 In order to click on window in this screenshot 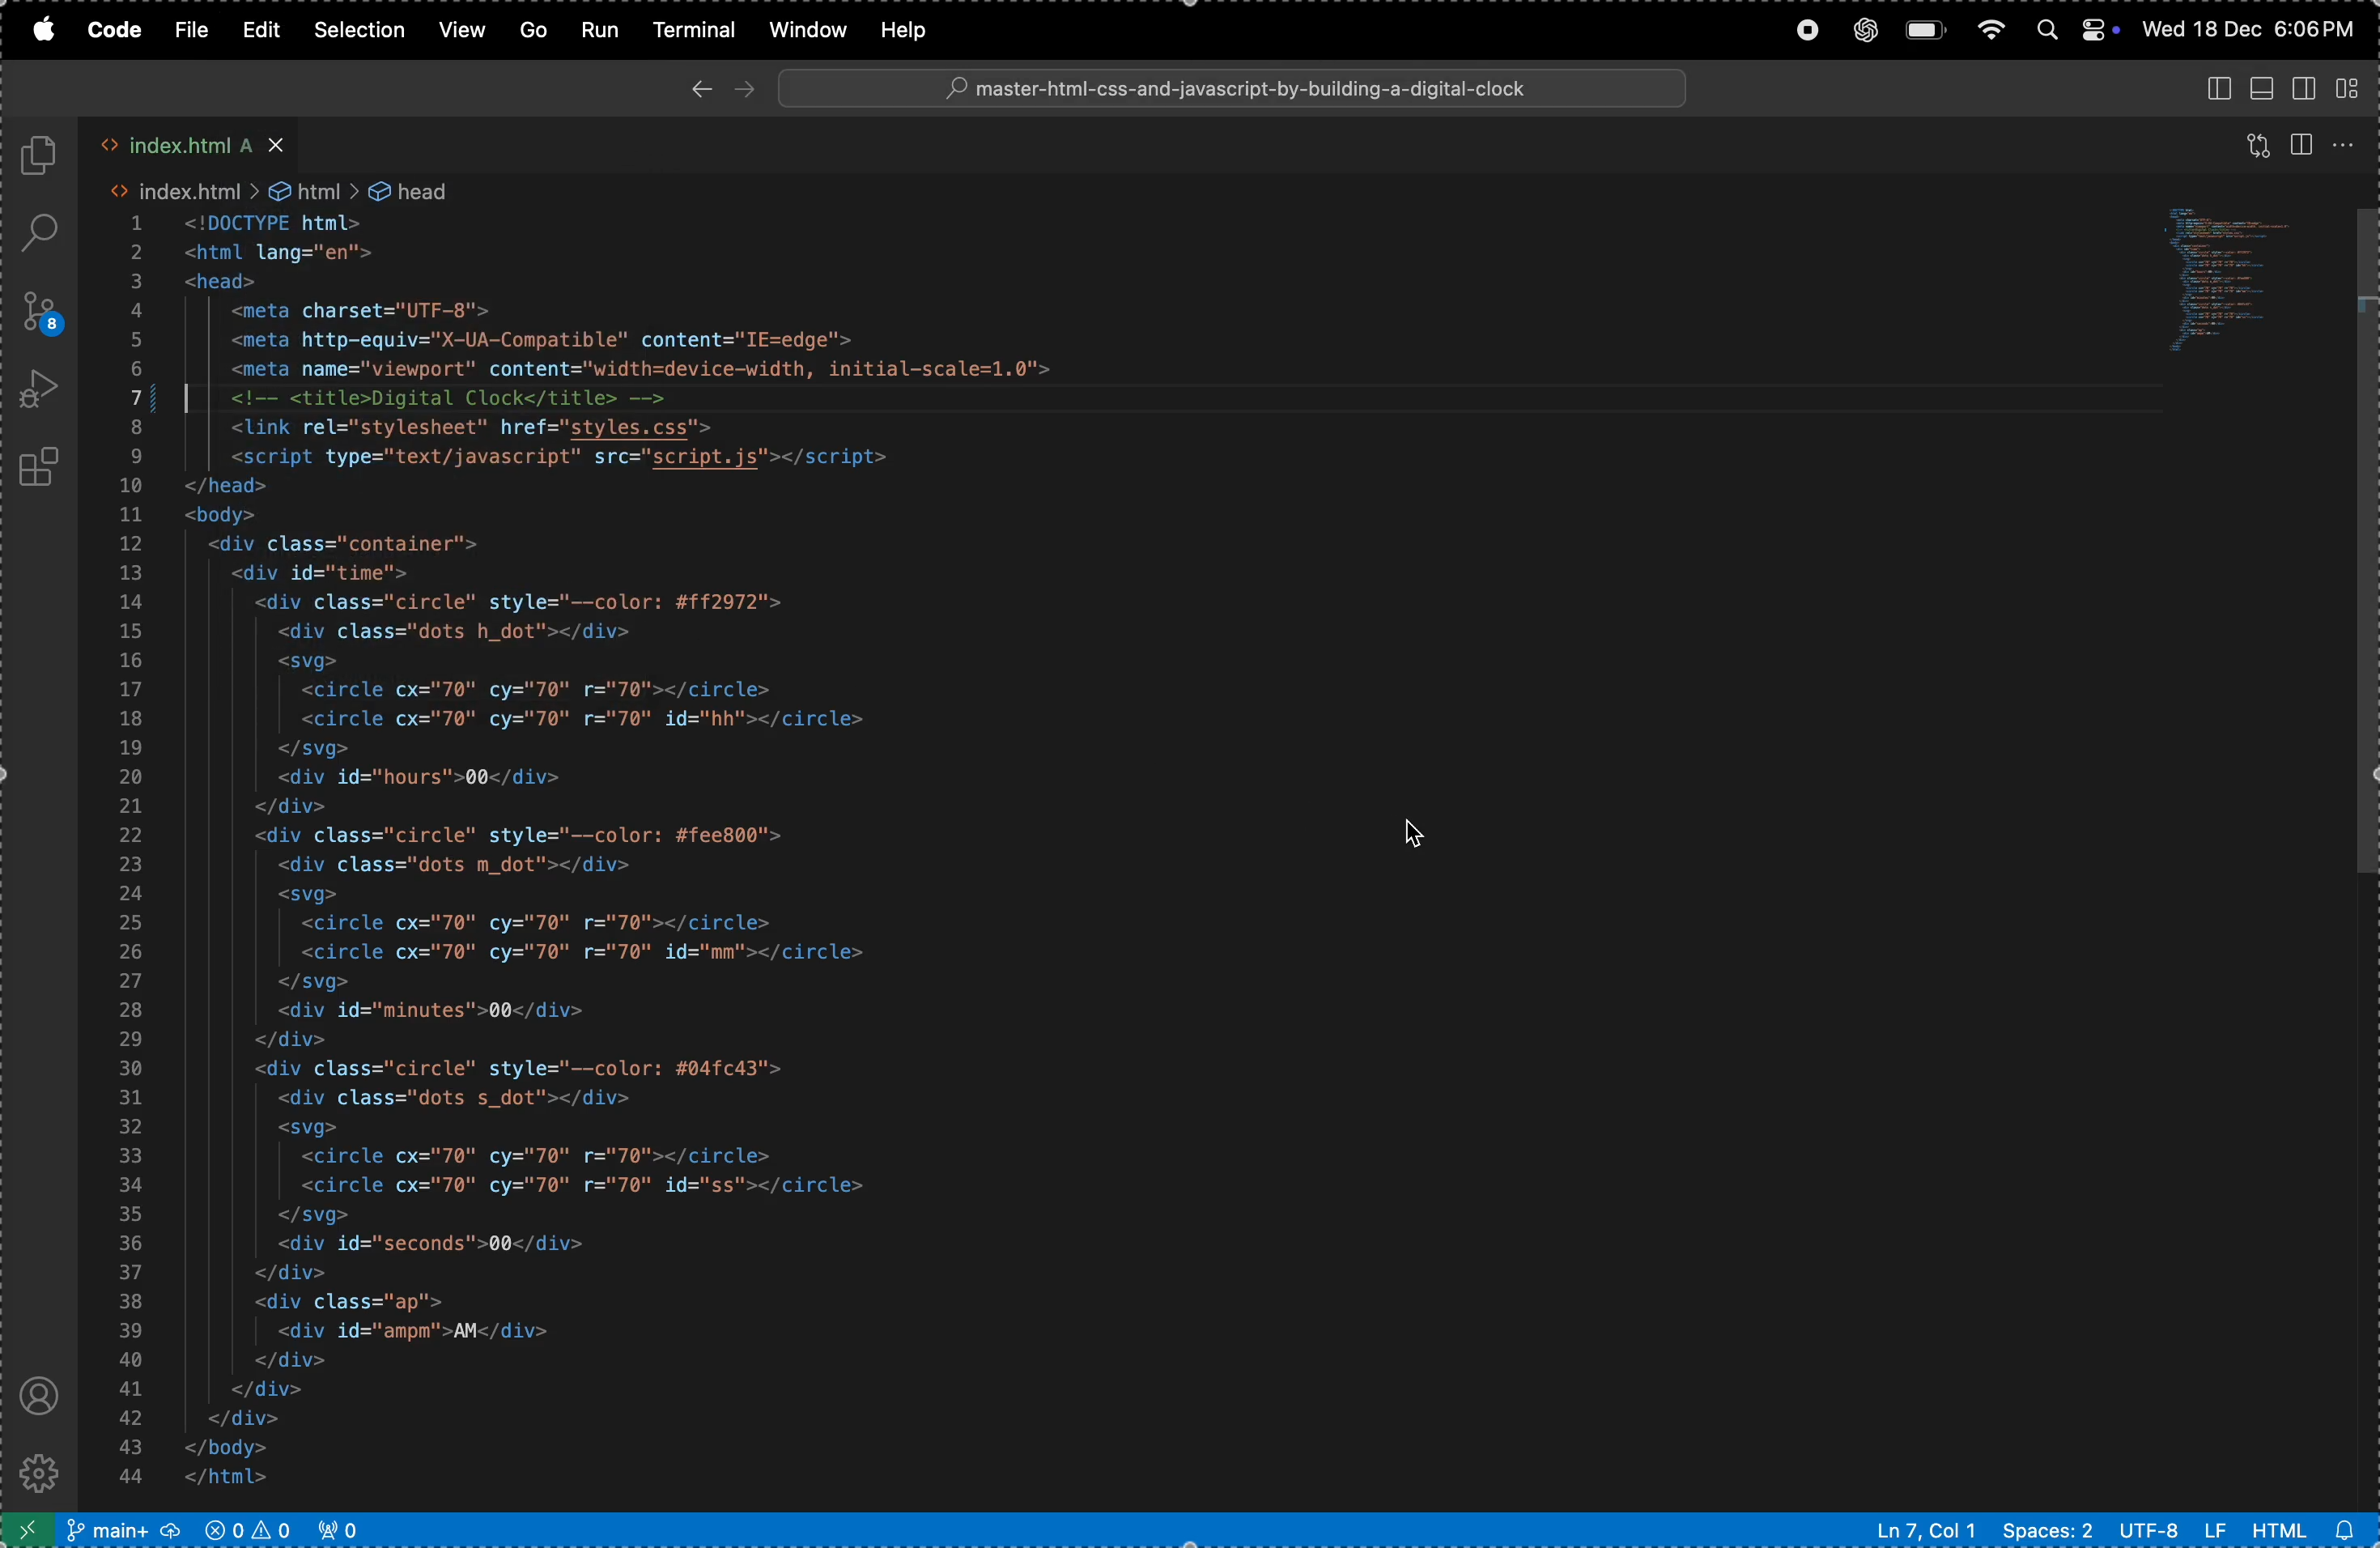, I will do `click(804, 30)`.